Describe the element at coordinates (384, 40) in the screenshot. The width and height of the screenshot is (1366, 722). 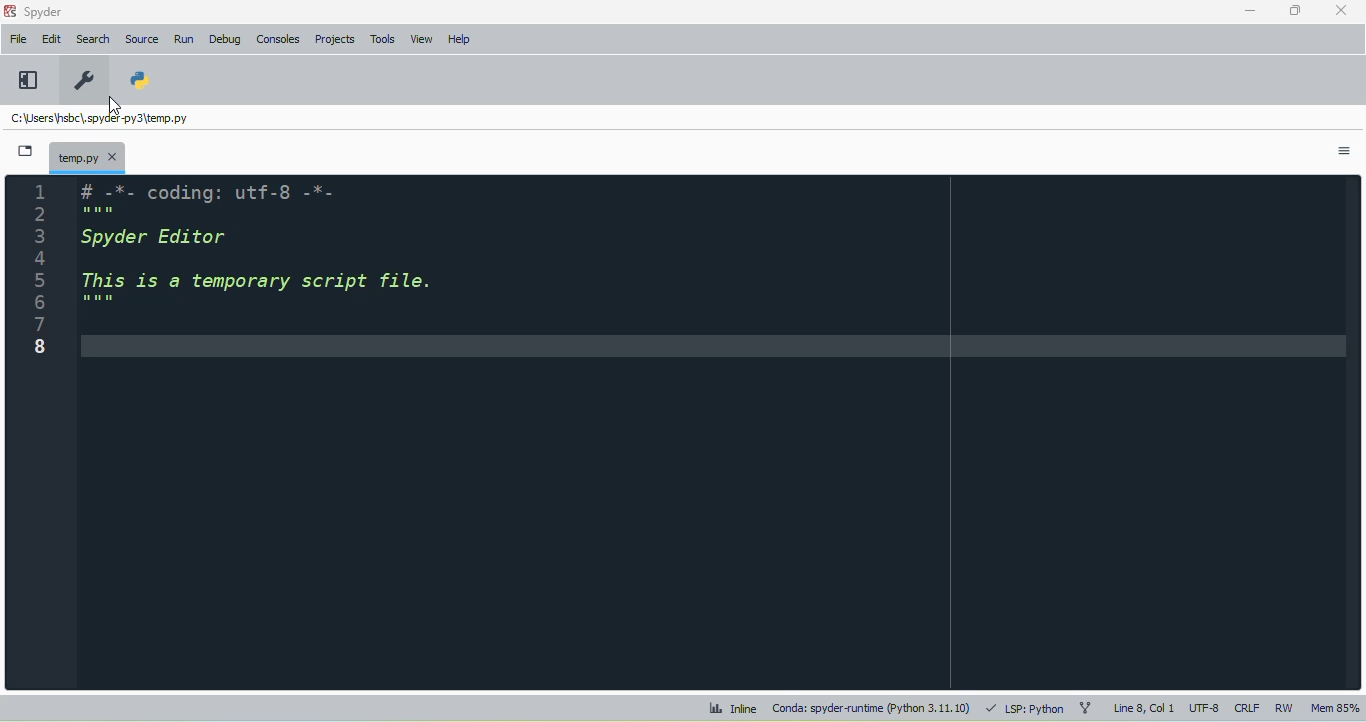
I see `tools` at that location.